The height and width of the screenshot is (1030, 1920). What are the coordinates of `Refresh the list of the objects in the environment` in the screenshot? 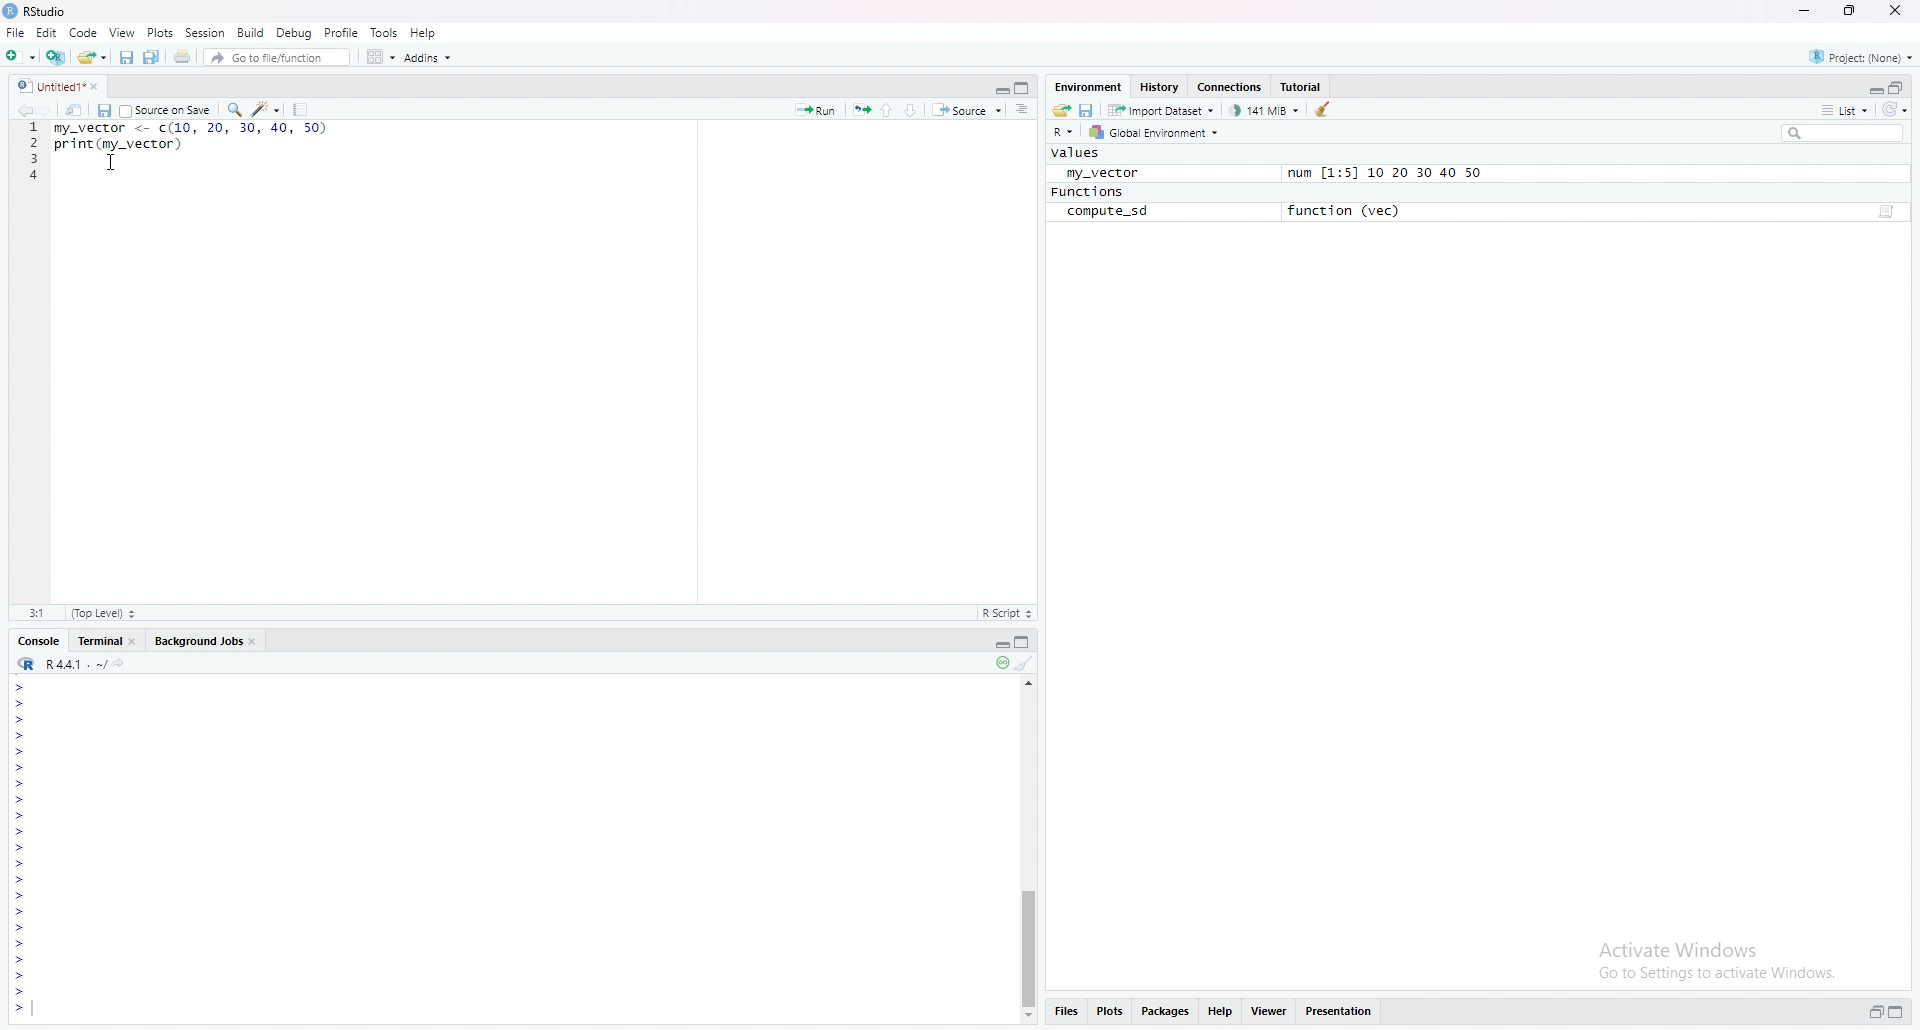 It's located at (1898, 110).